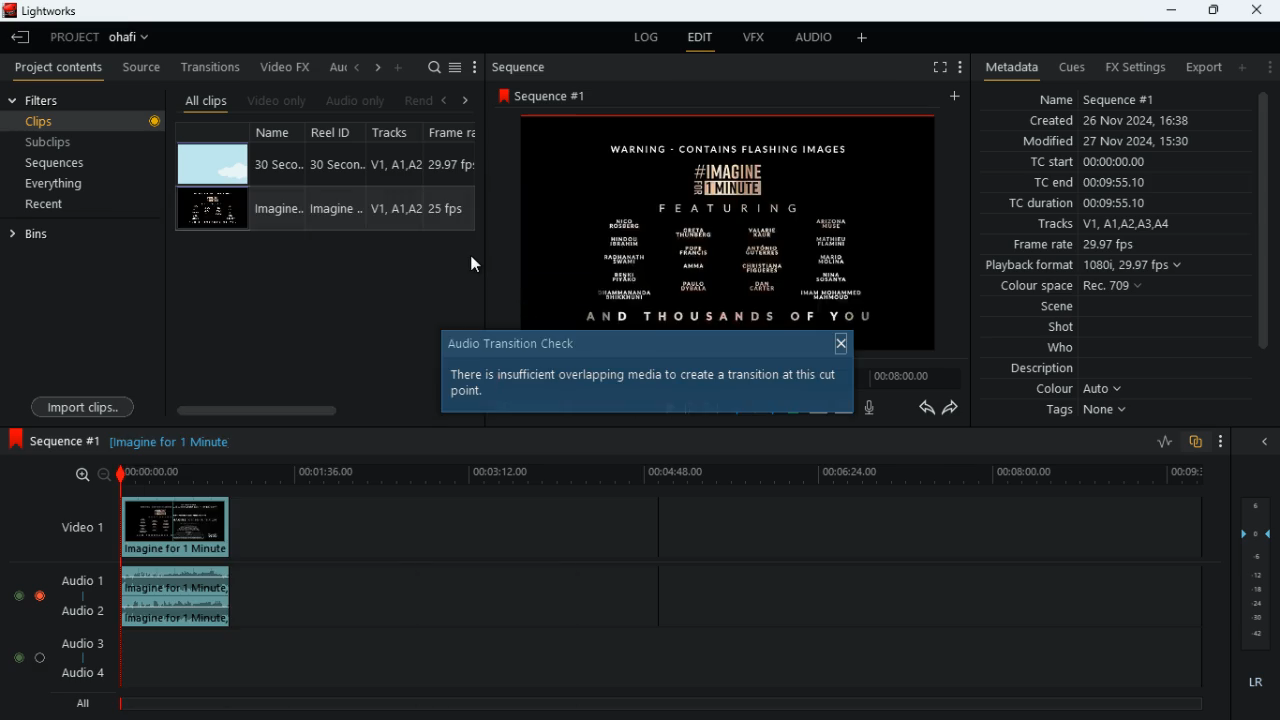  I want to click on audio 1, so click(78, 581).